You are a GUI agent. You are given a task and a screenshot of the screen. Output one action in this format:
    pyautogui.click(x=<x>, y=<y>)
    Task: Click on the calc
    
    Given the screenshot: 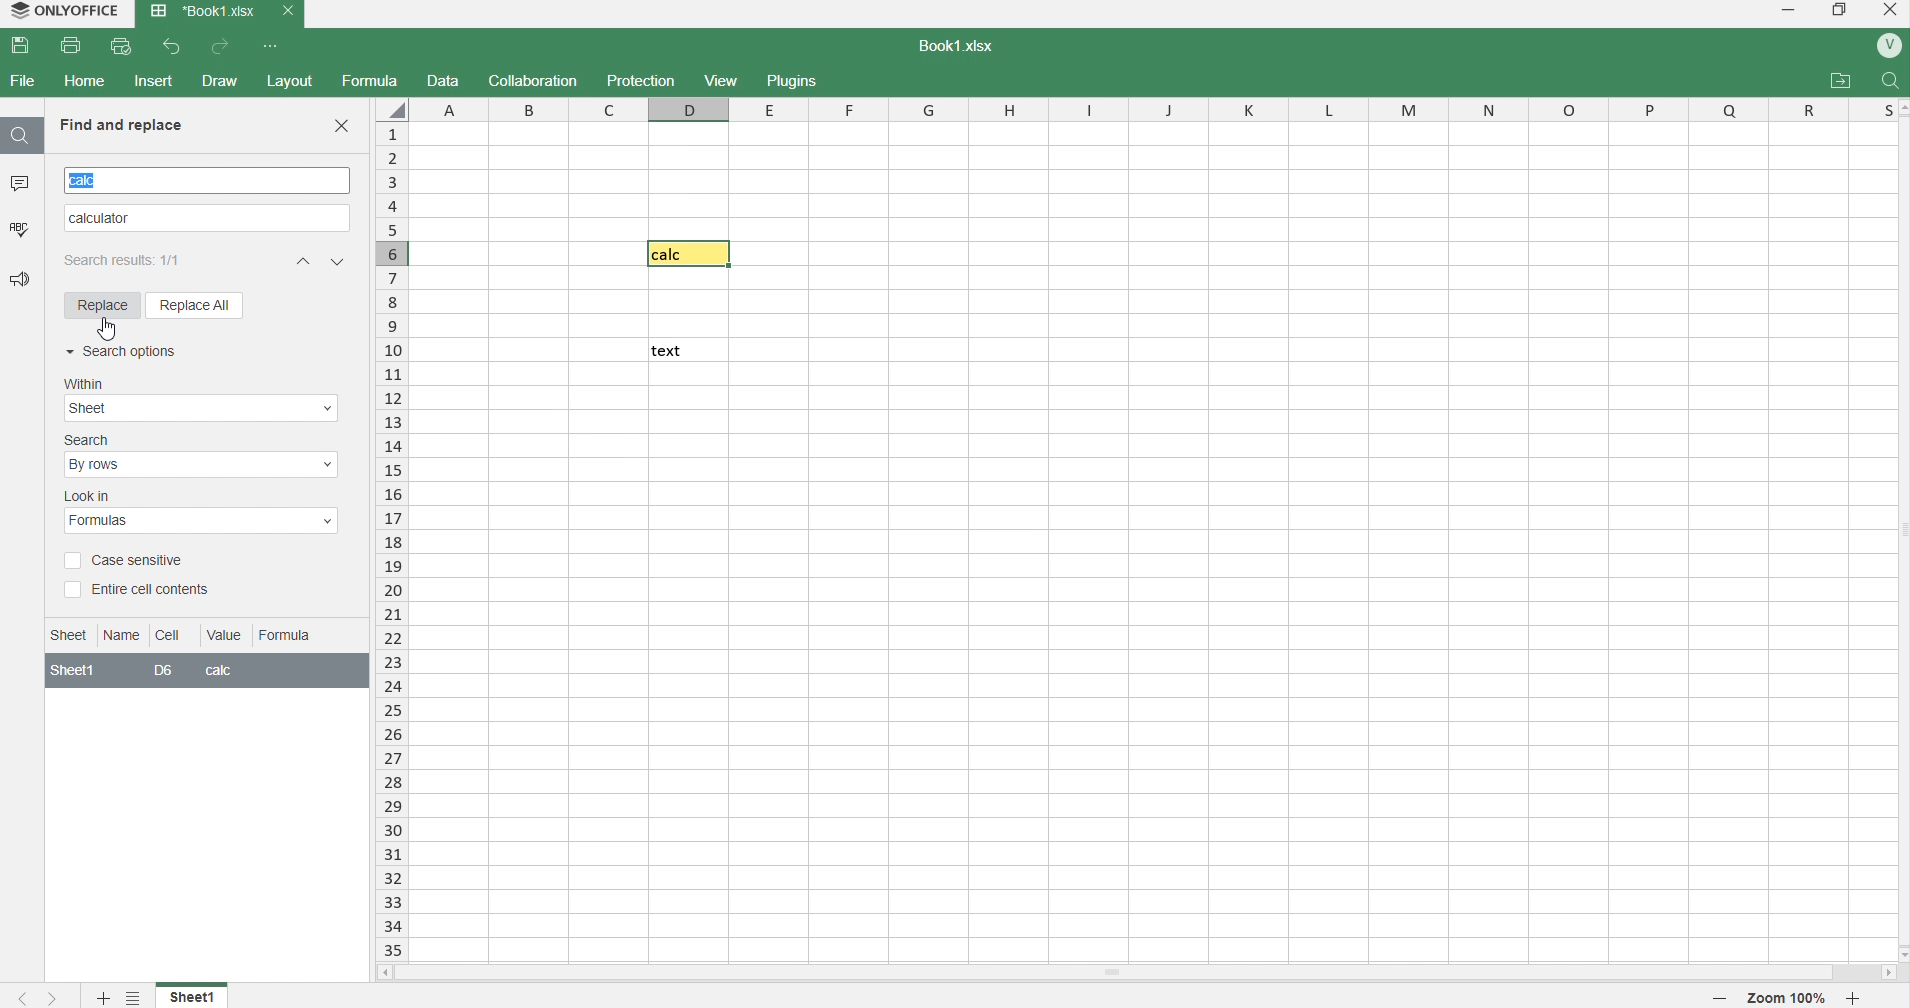 What is the action you would take?
    pyautogui.click(x=690, y=253)
    